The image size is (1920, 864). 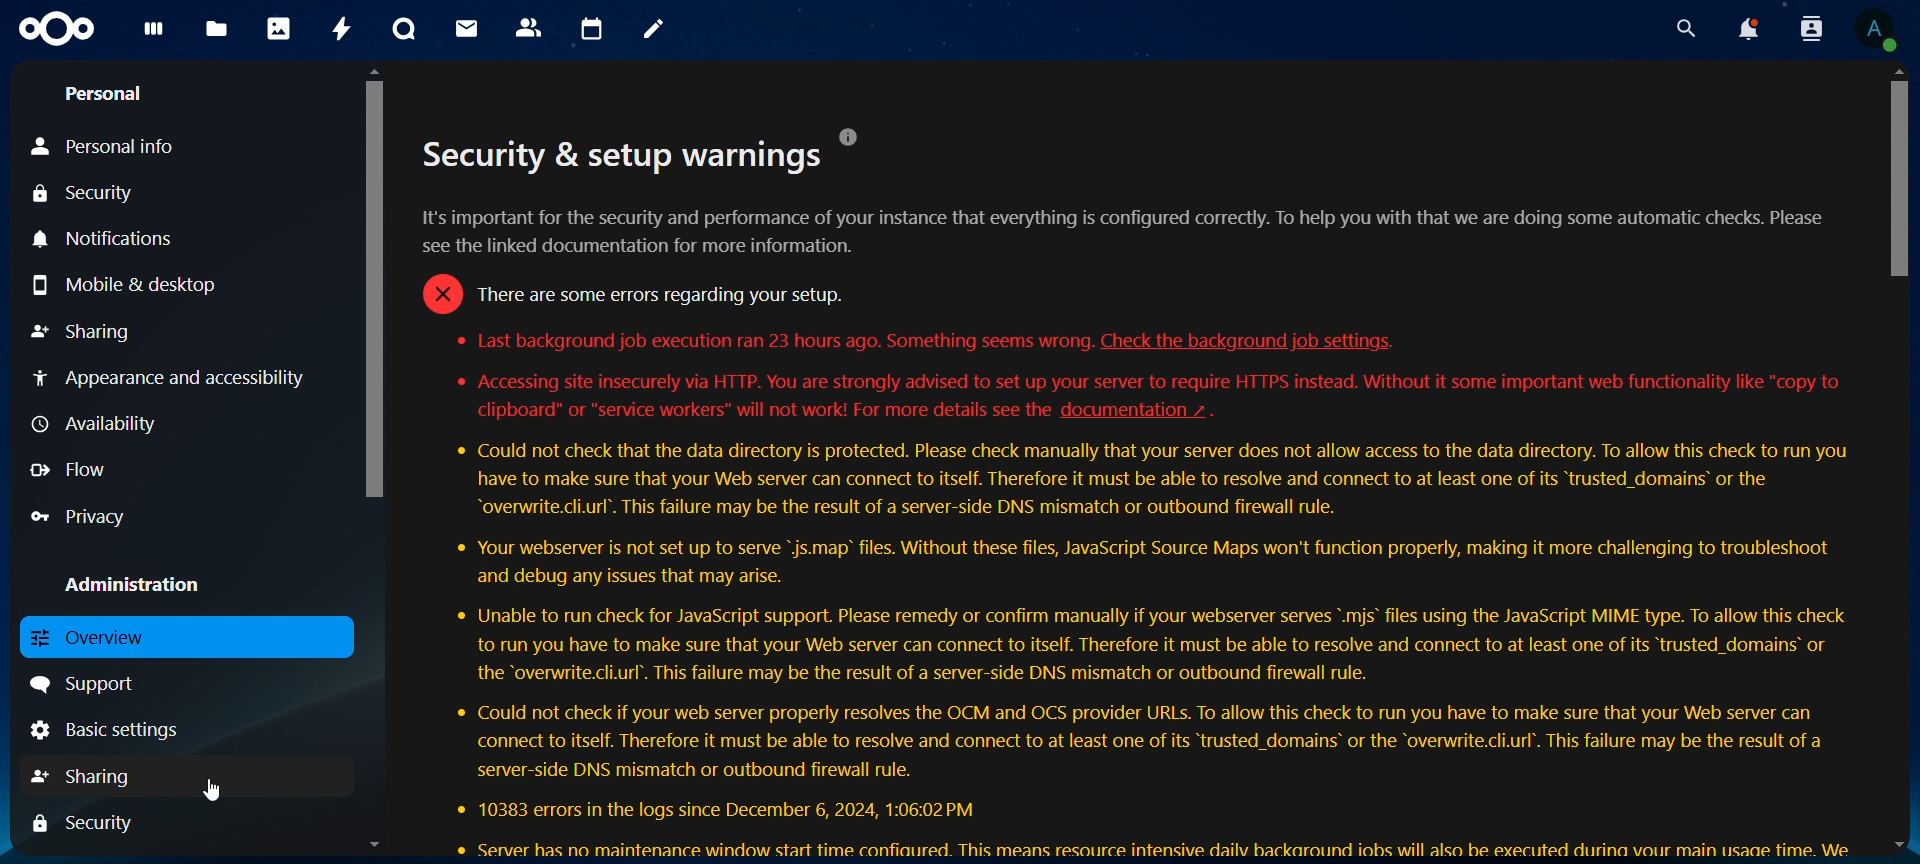 I want to click on calendar, so click(x=590, y=30).